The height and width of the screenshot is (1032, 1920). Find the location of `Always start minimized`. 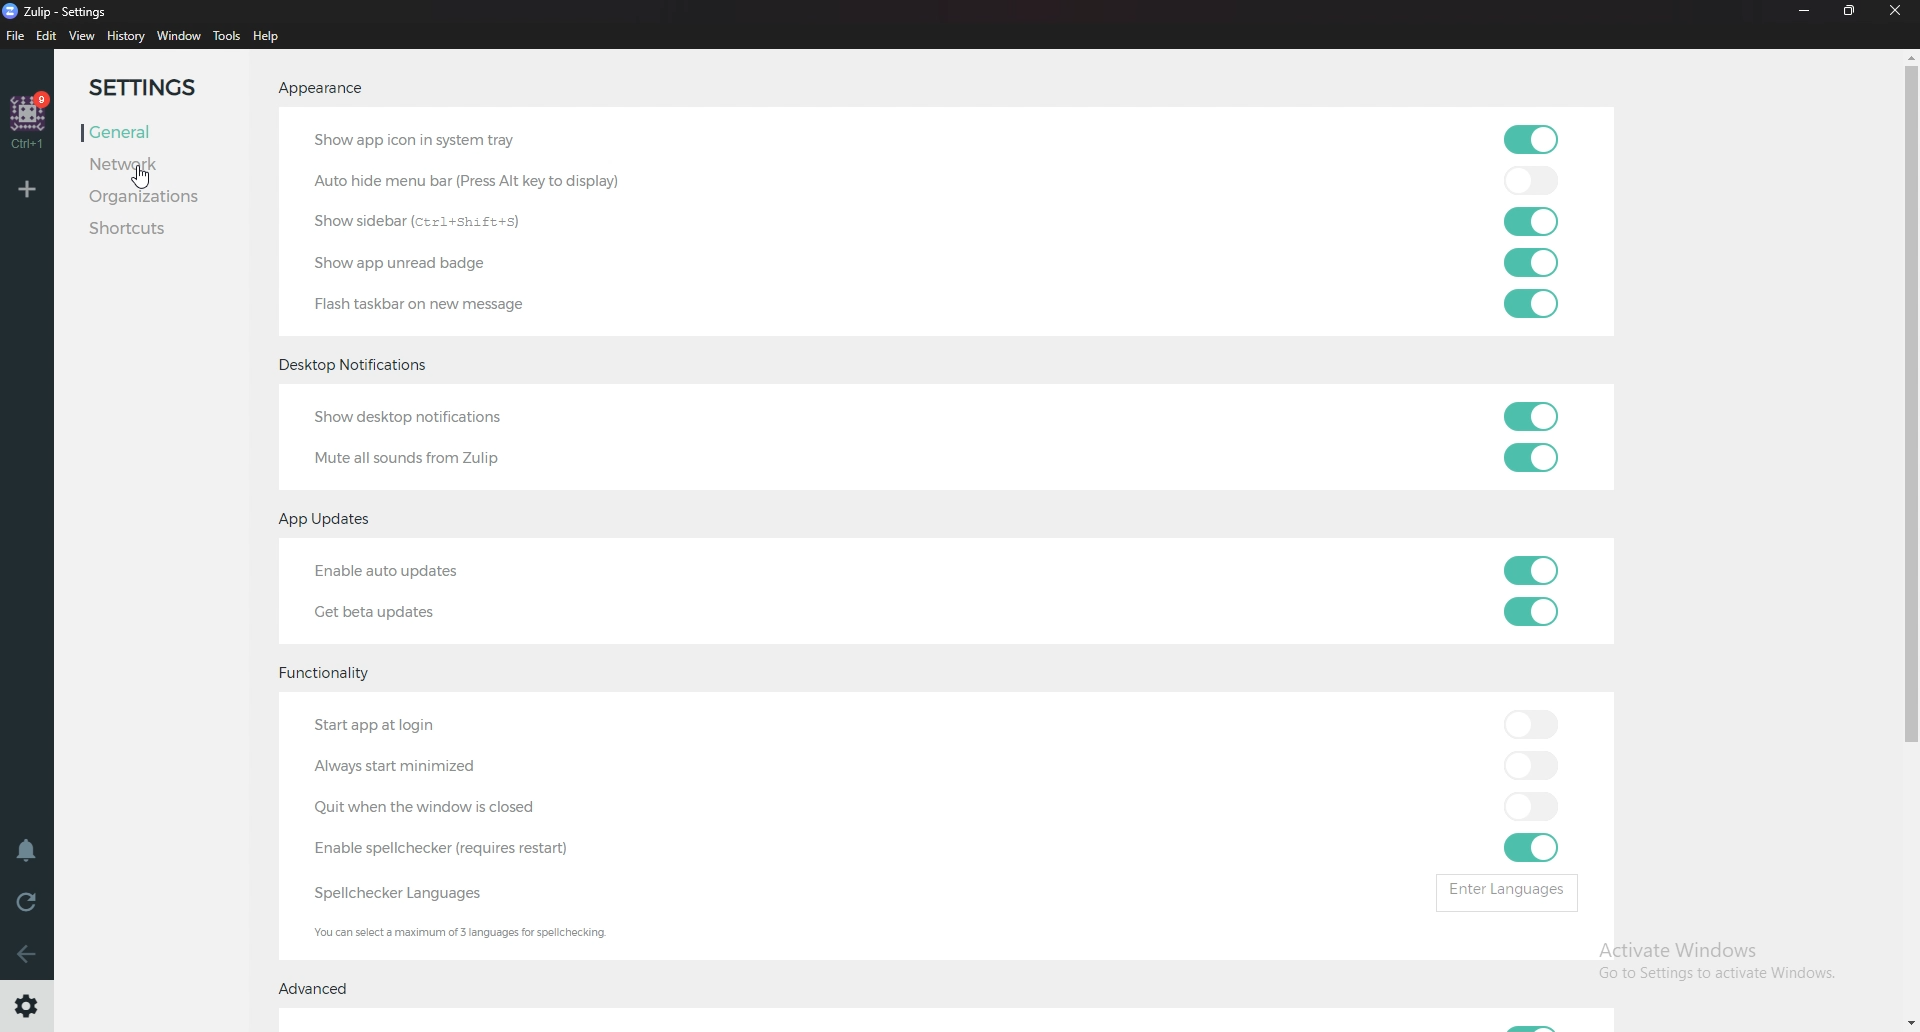

Always start minimized is located at coordinates (410, 763).